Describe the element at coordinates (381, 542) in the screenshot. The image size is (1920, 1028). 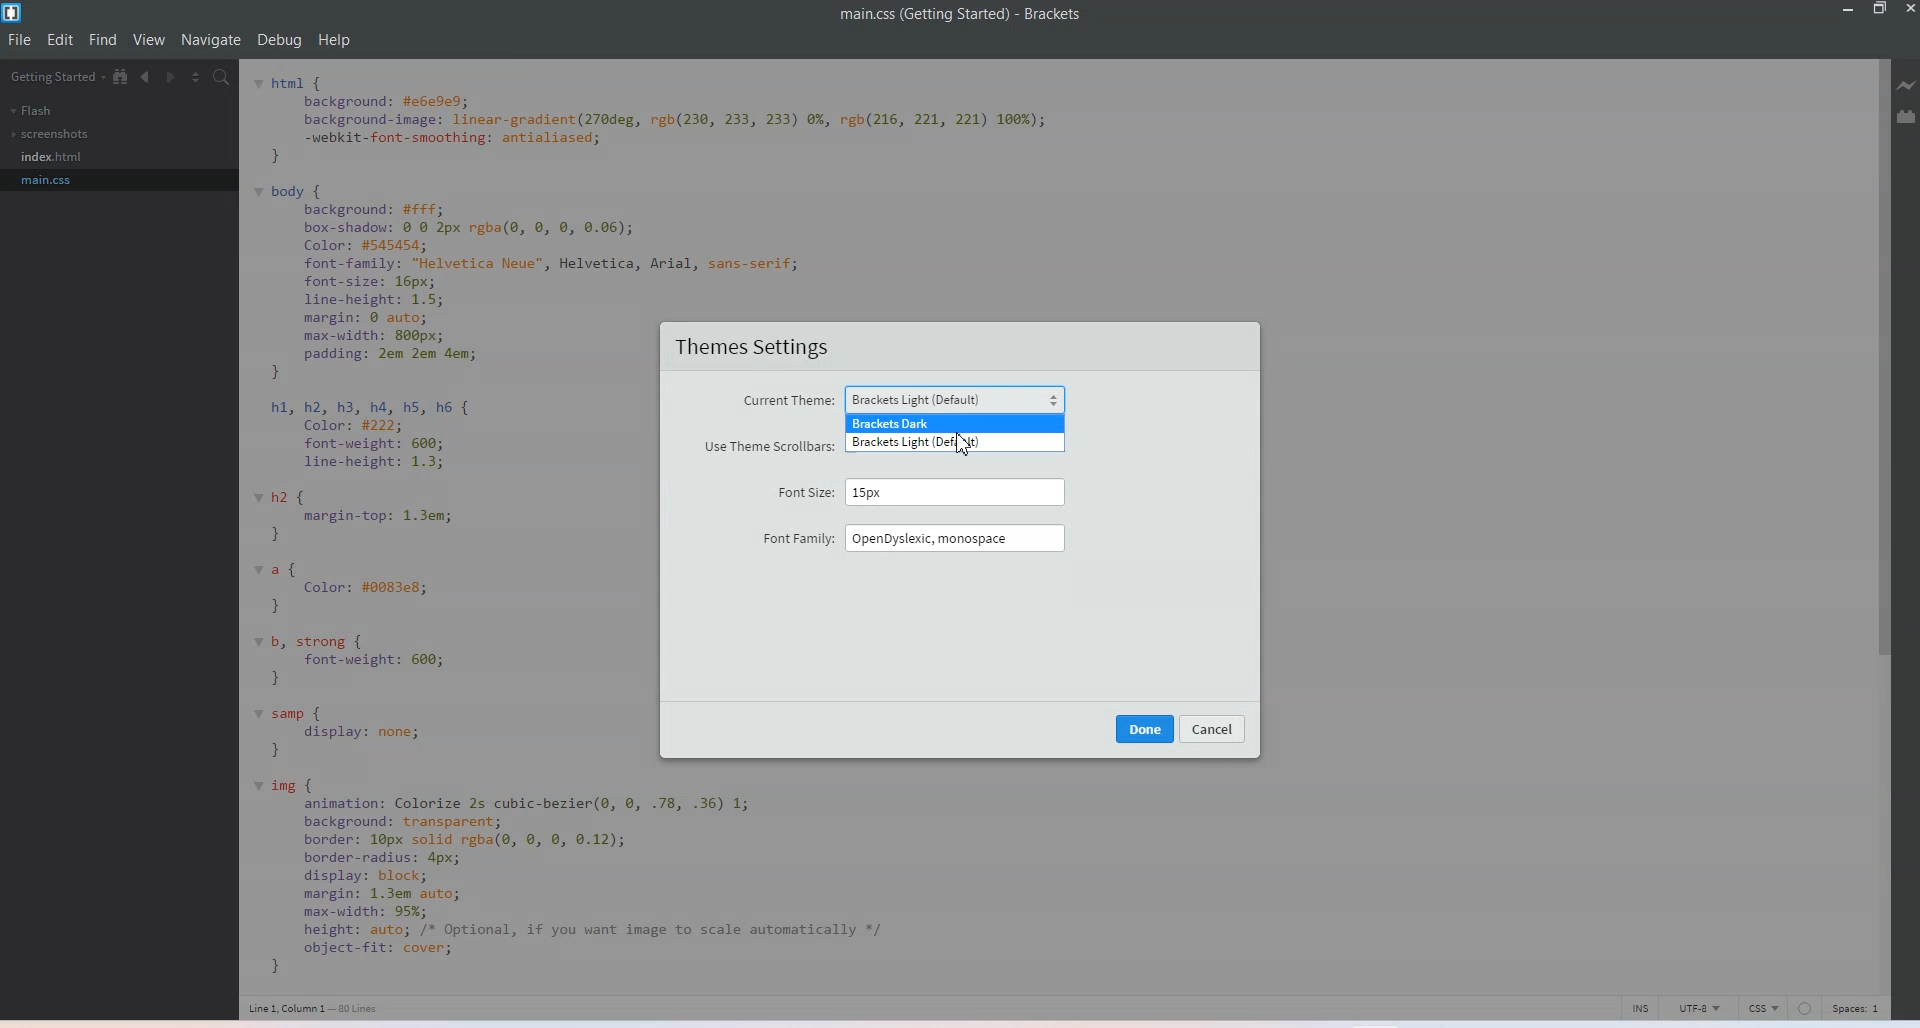
I see `code` at that location.